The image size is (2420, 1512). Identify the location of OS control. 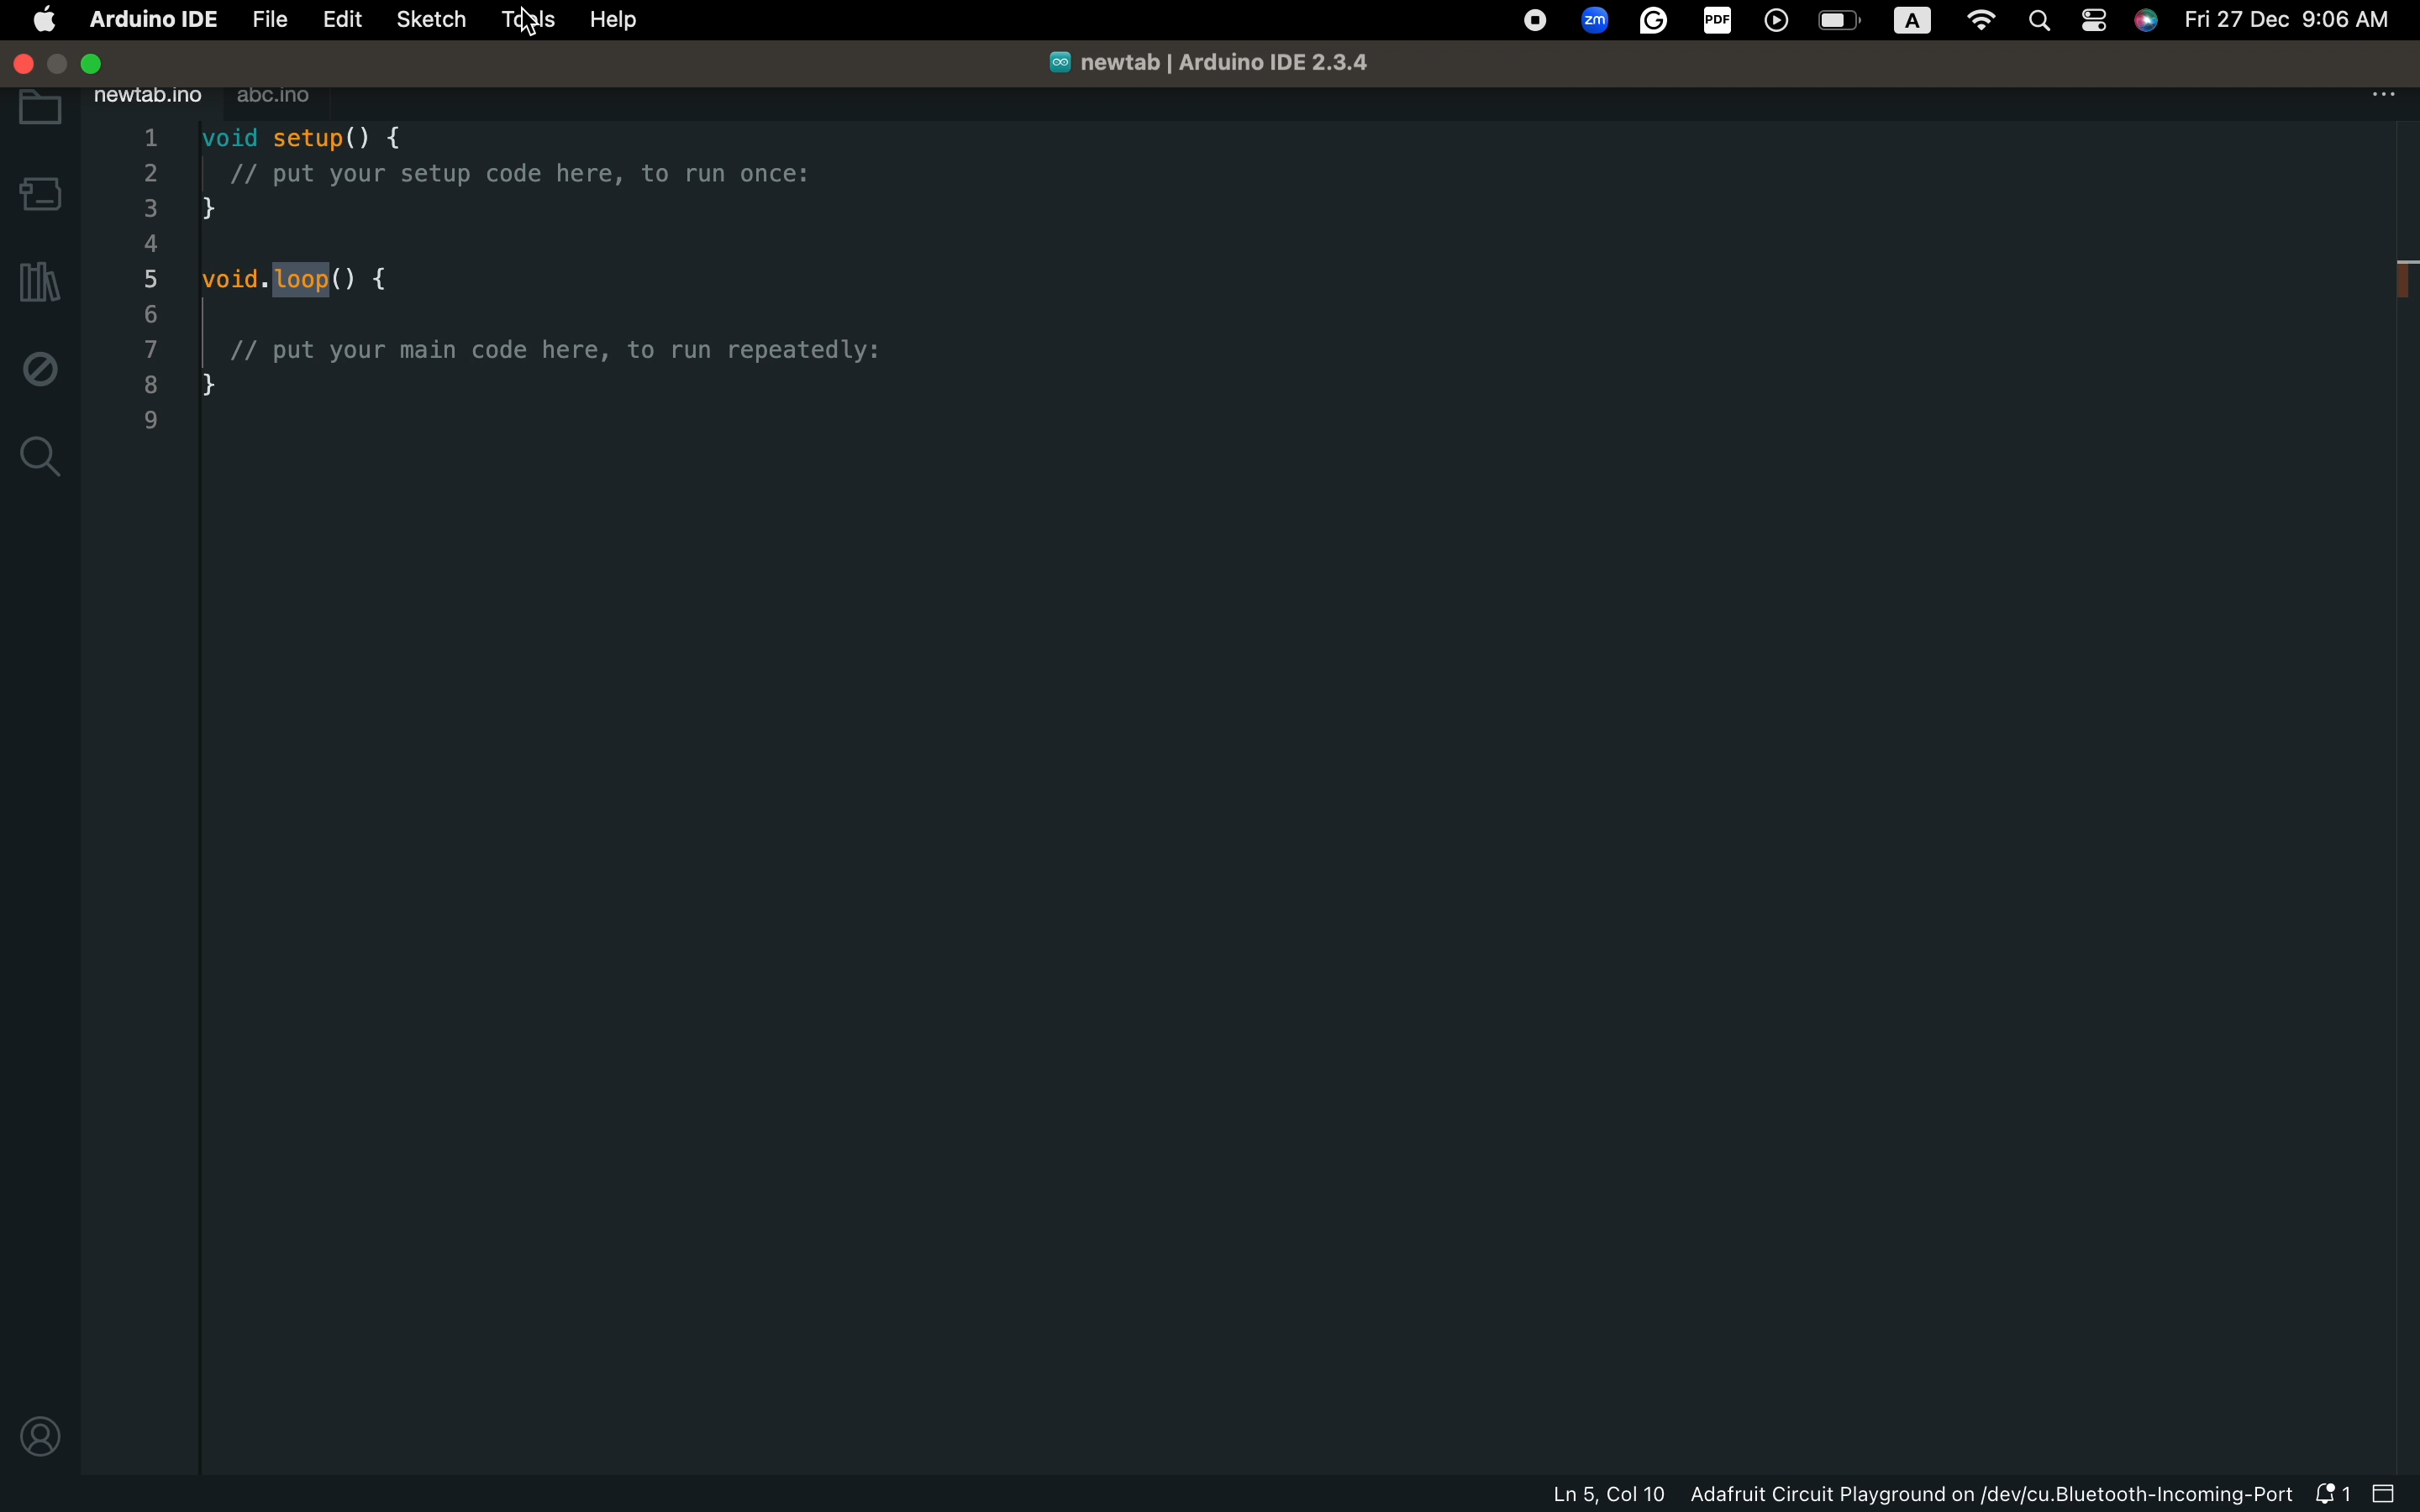
(1543, 22).